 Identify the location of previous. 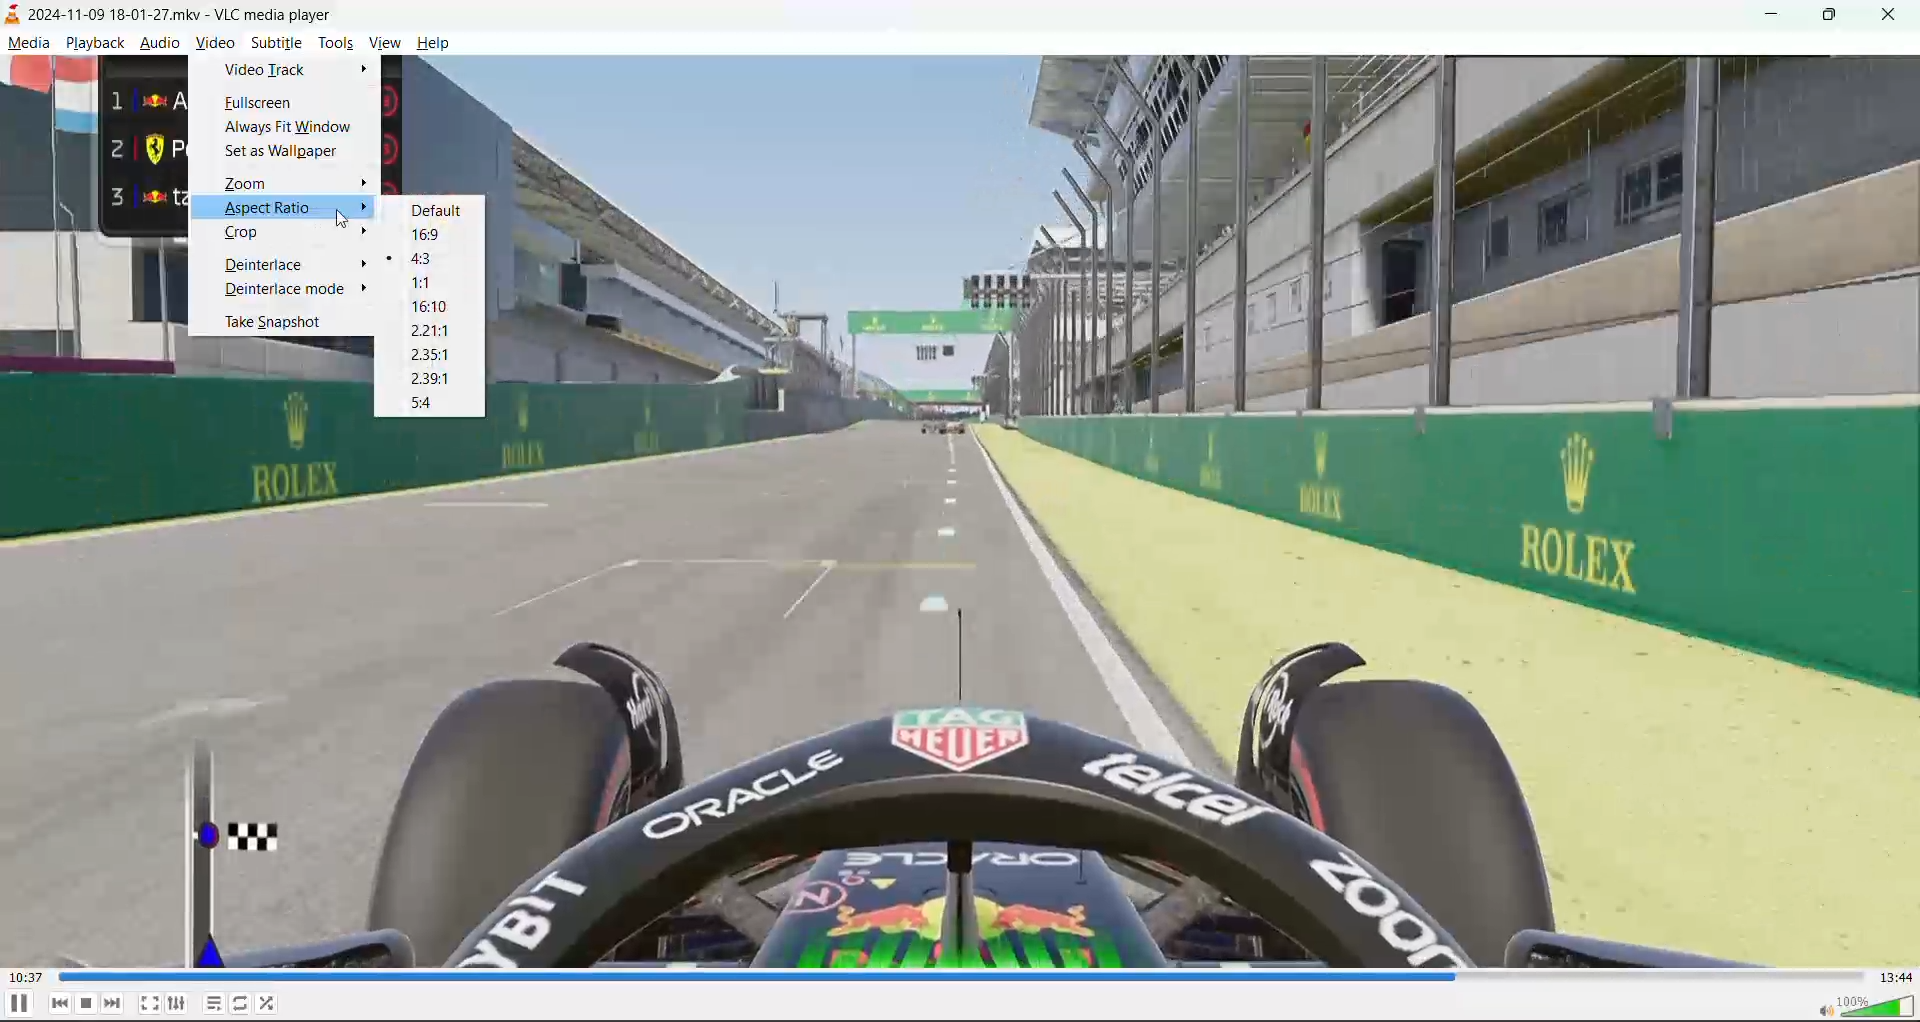
(60, 1004).